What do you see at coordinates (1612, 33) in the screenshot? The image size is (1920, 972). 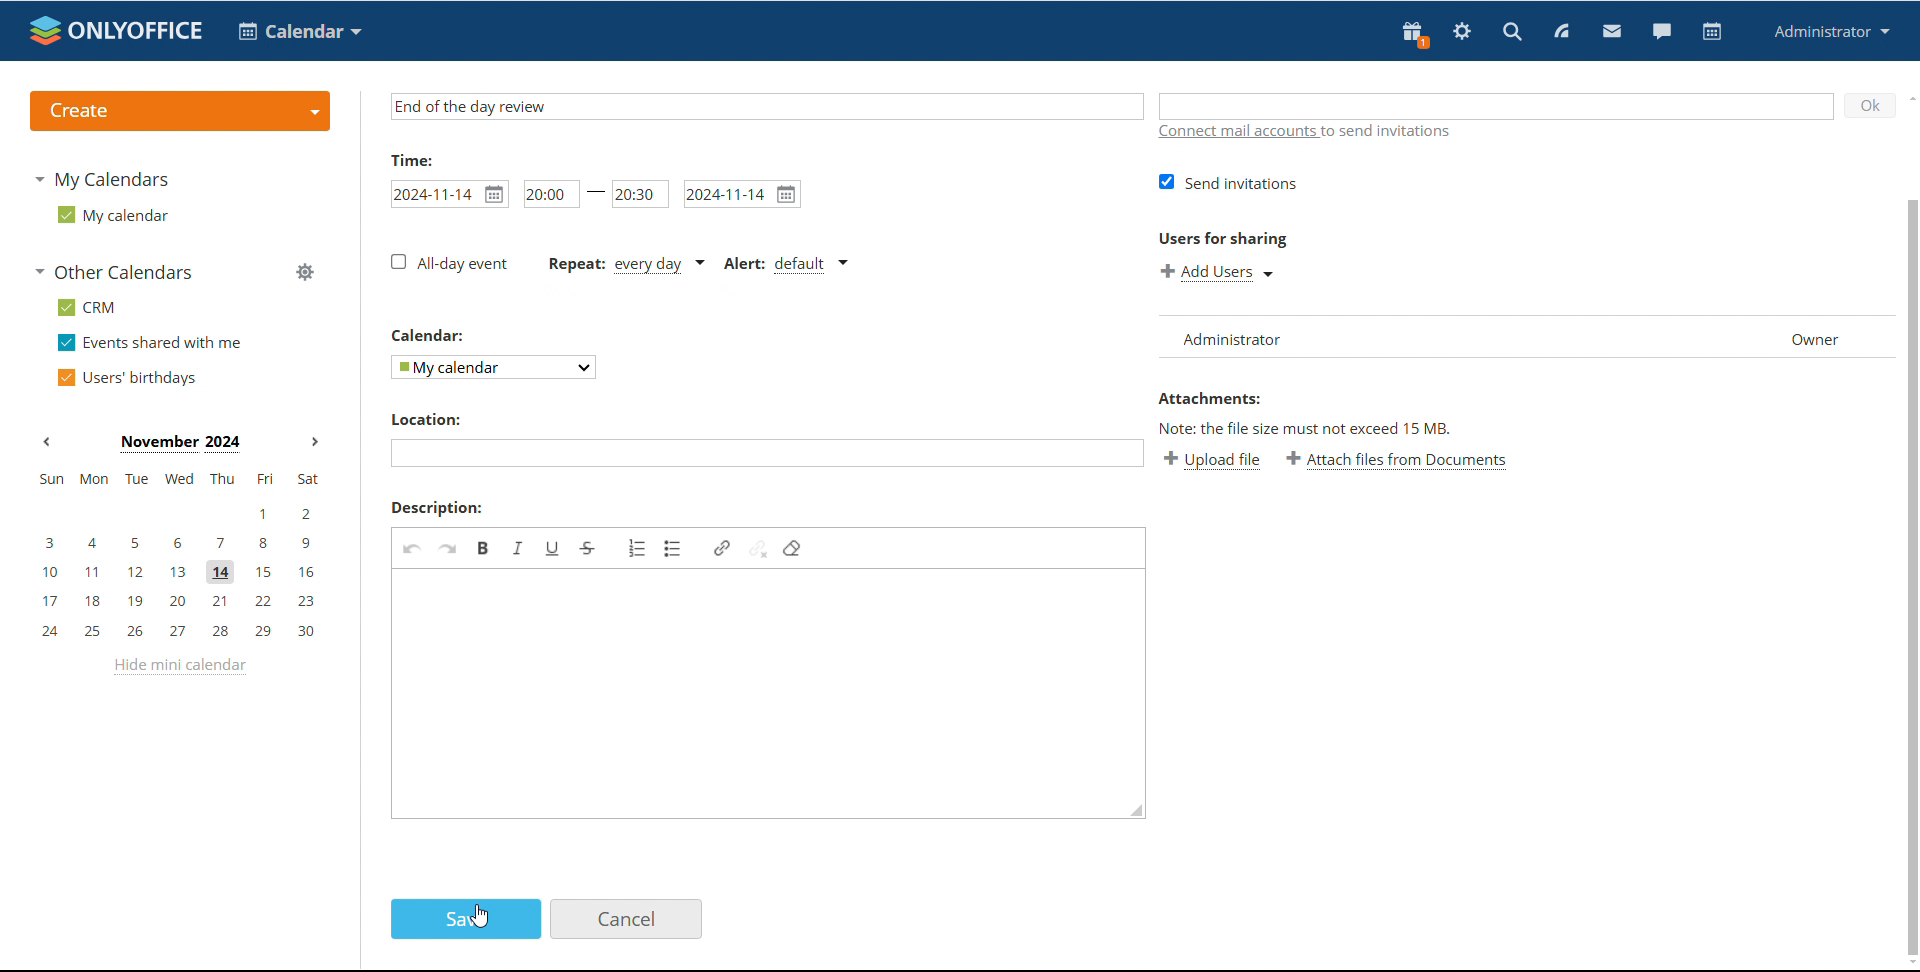 I see `mail` at bounding box center [1612, 33].